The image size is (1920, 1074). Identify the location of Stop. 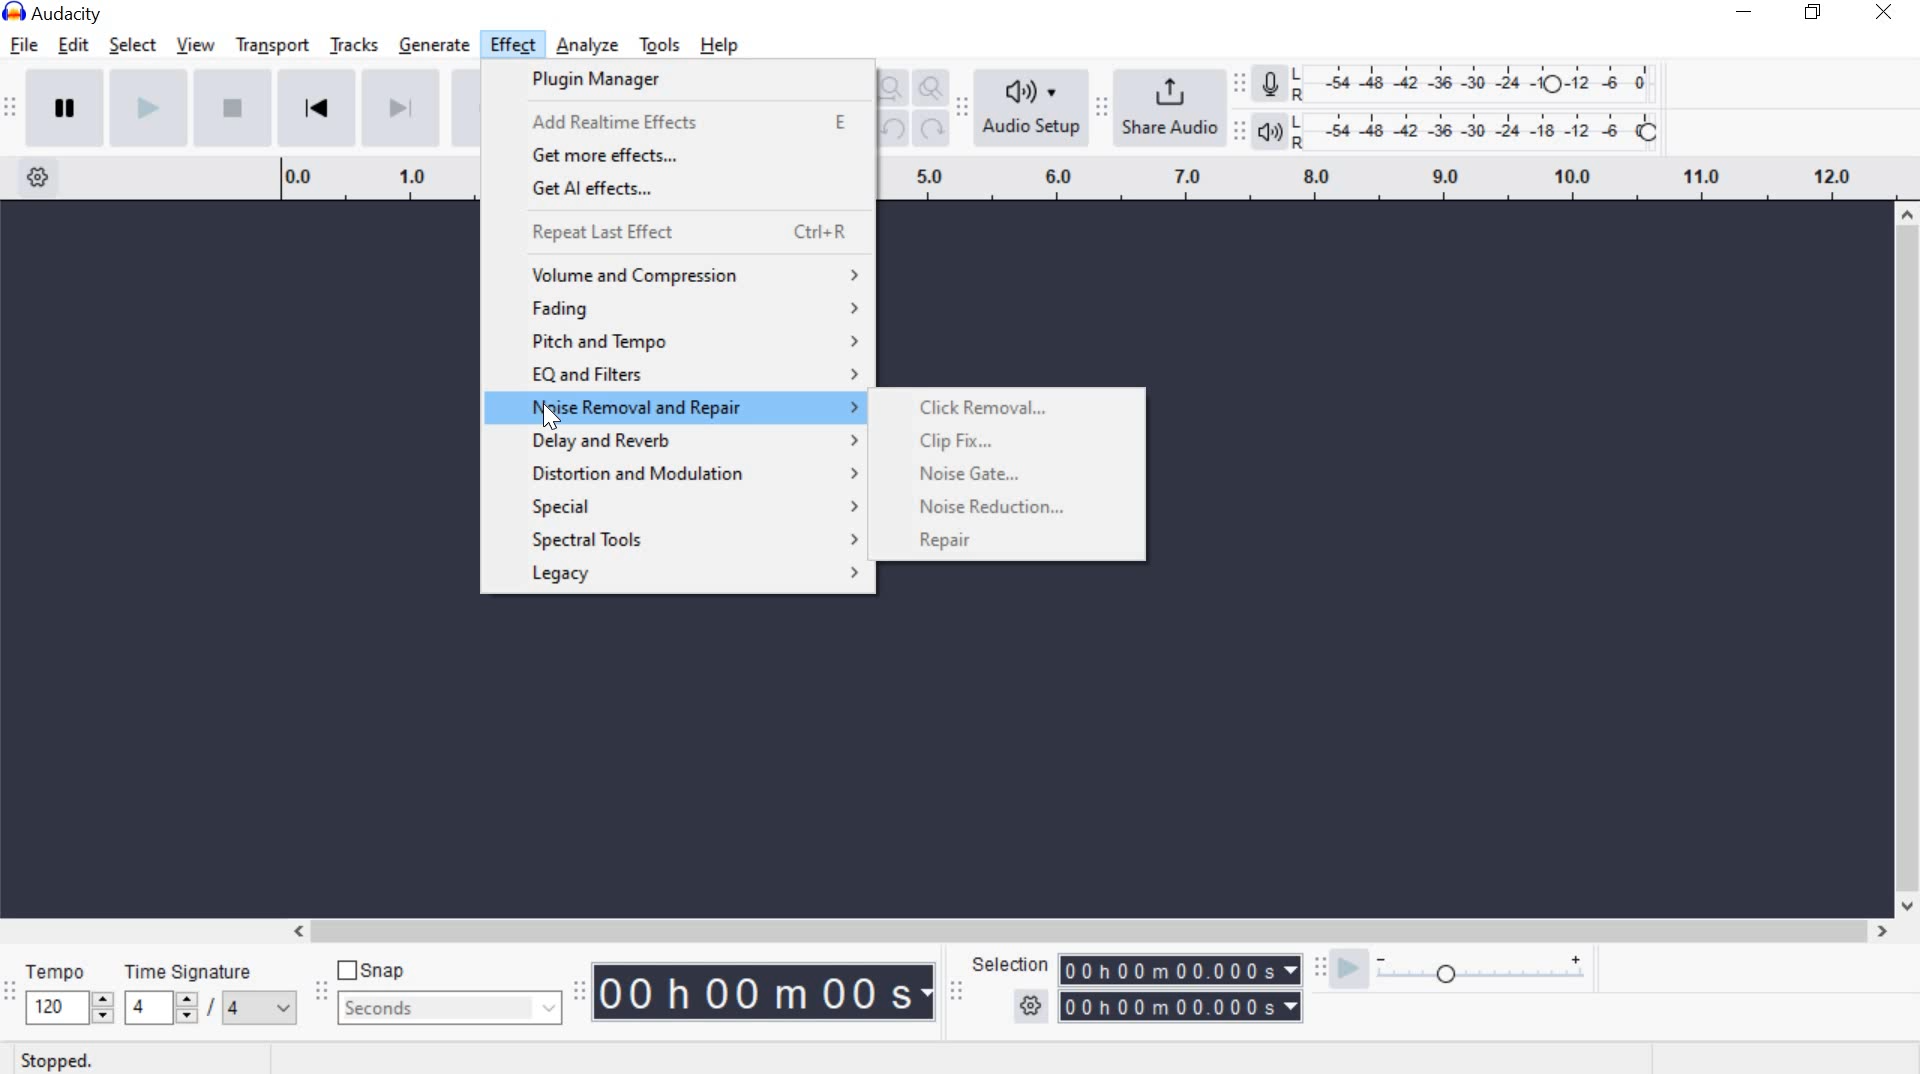
(229, 111).